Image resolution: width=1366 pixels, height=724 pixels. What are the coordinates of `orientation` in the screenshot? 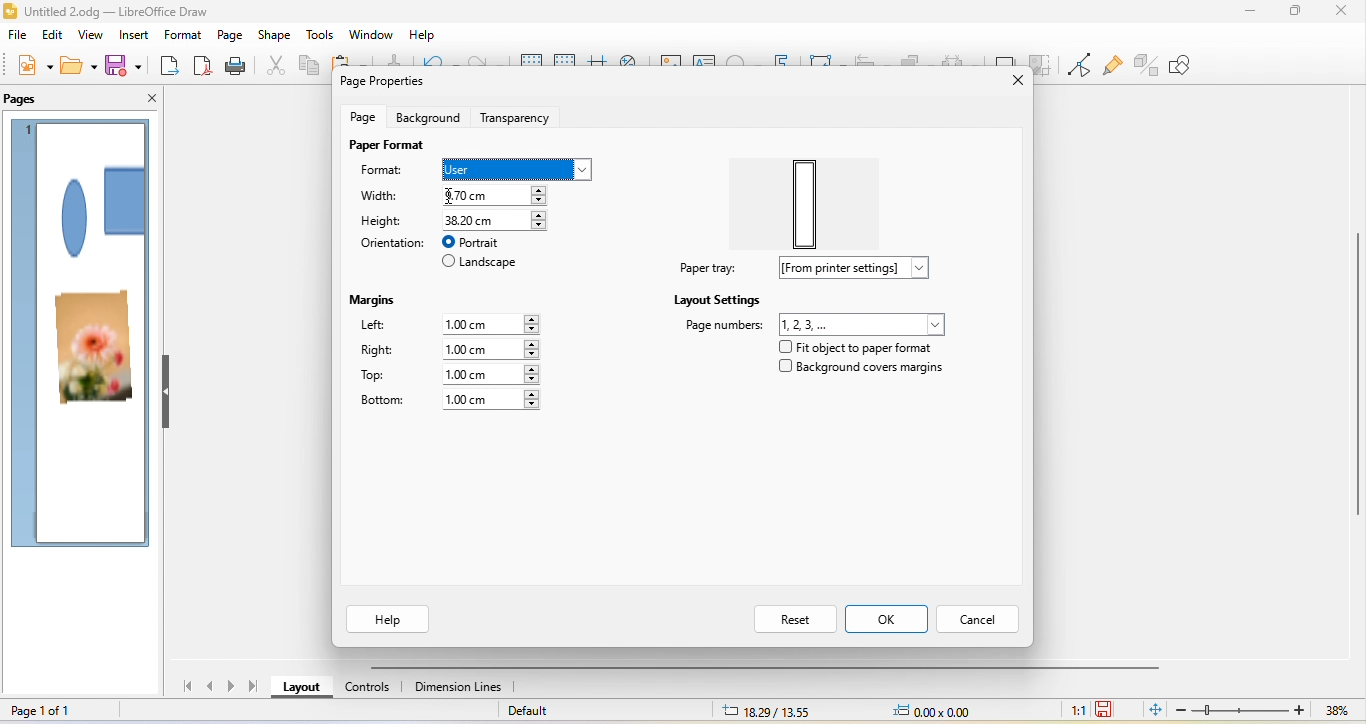 It's located at (392, 245).